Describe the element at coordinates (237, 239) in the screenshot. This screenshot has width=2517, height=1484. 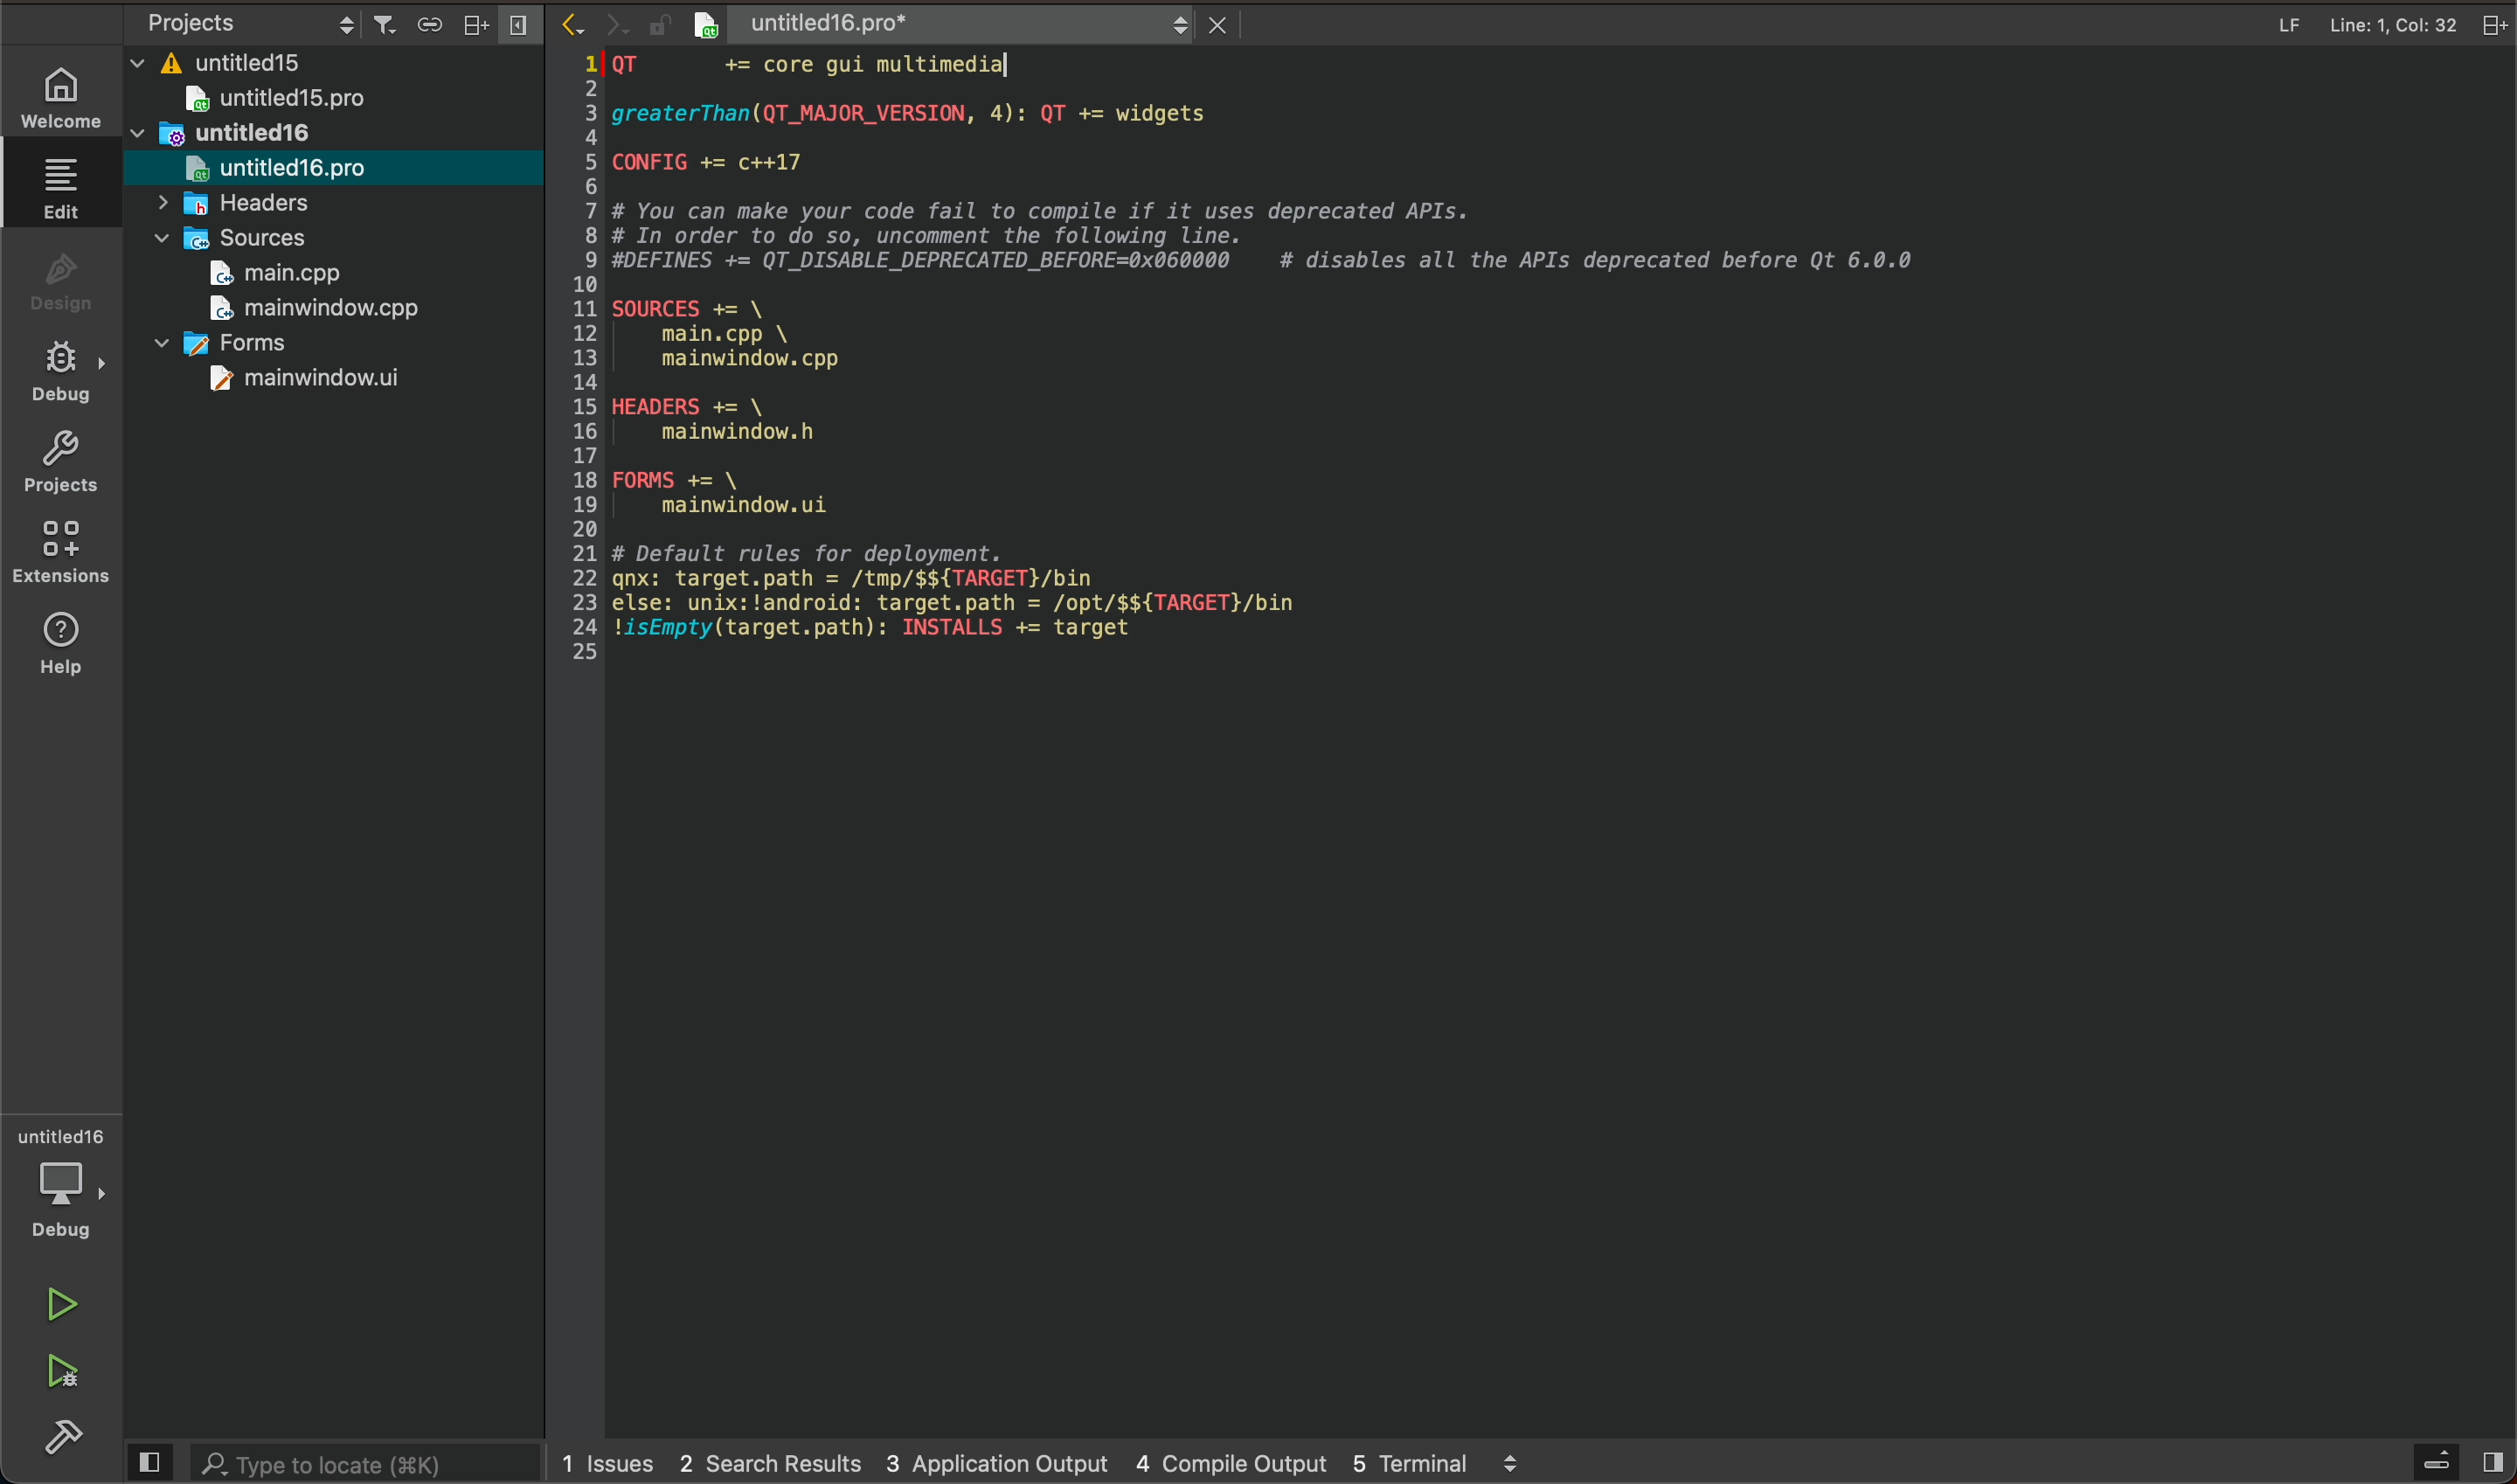
I see `sources` at that location.